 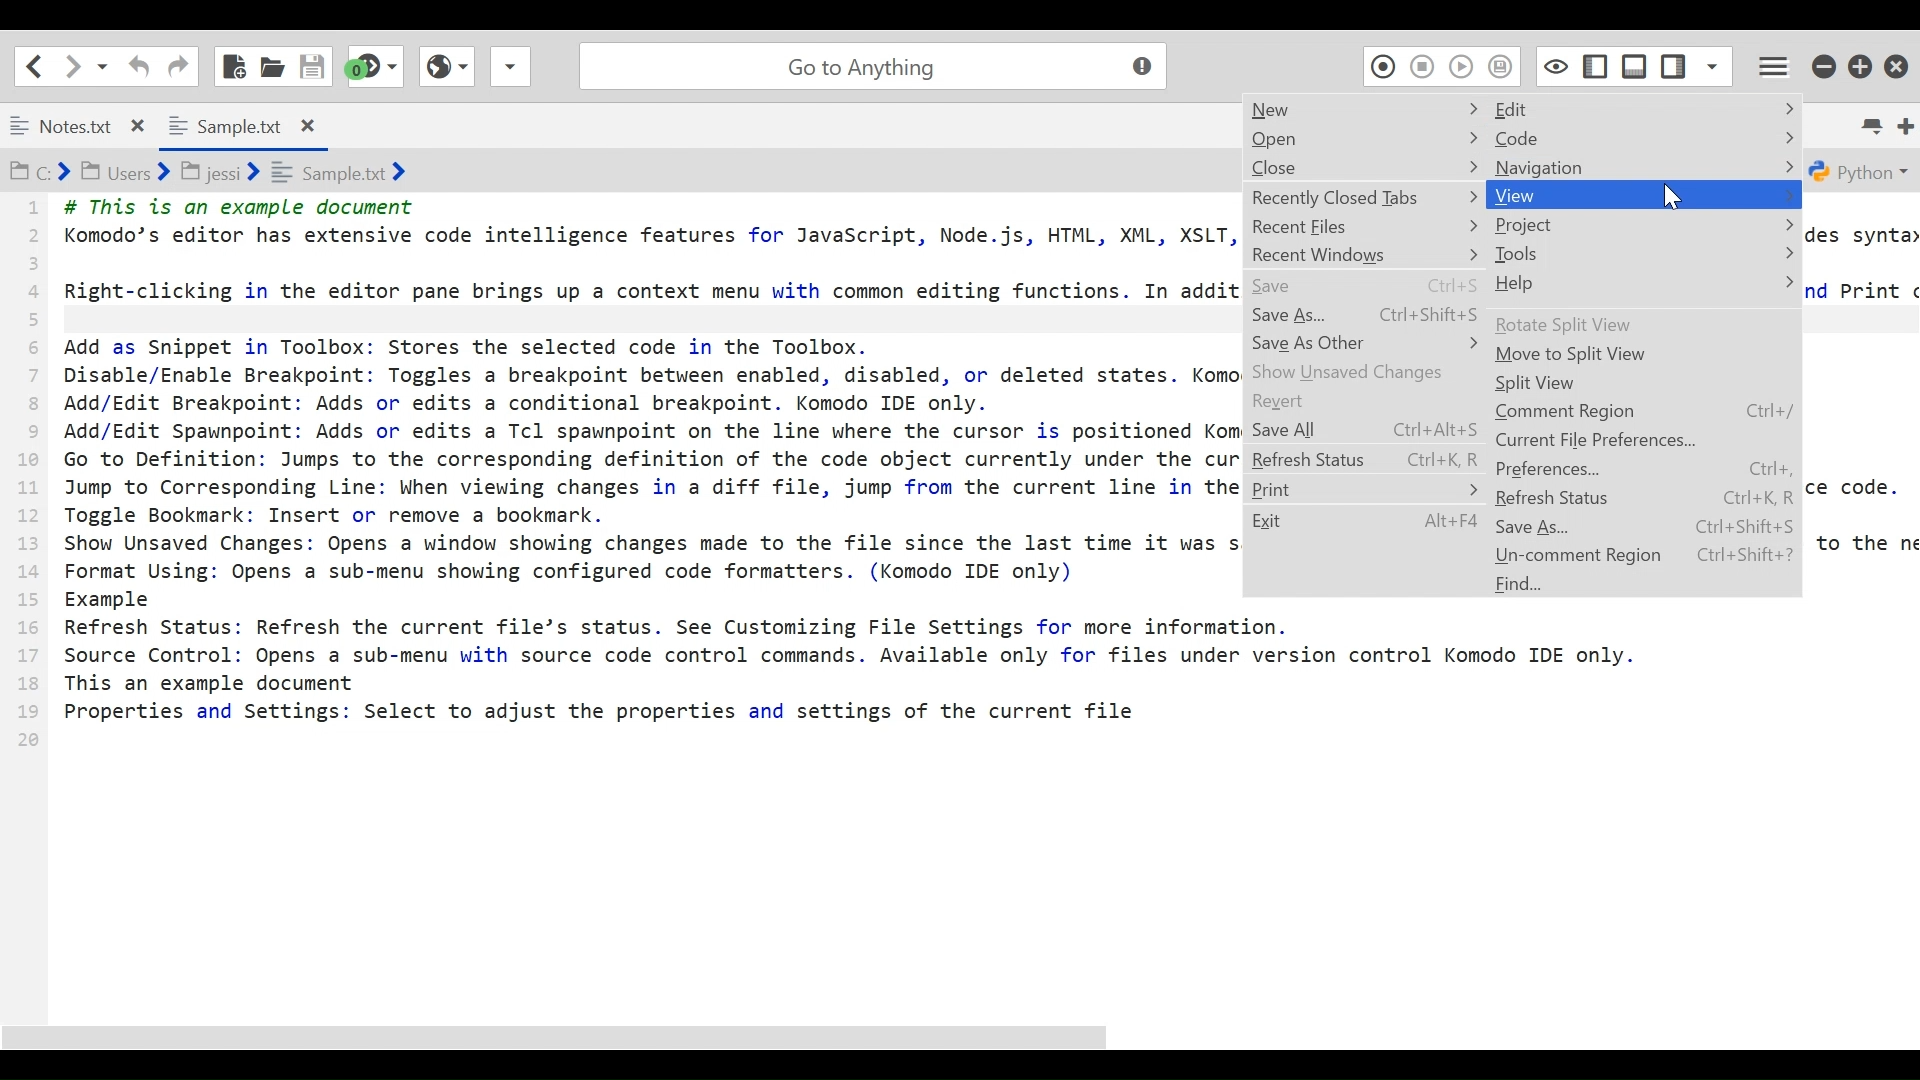 I want to click on Current File Preferences..., so click(x=1646, y=441).